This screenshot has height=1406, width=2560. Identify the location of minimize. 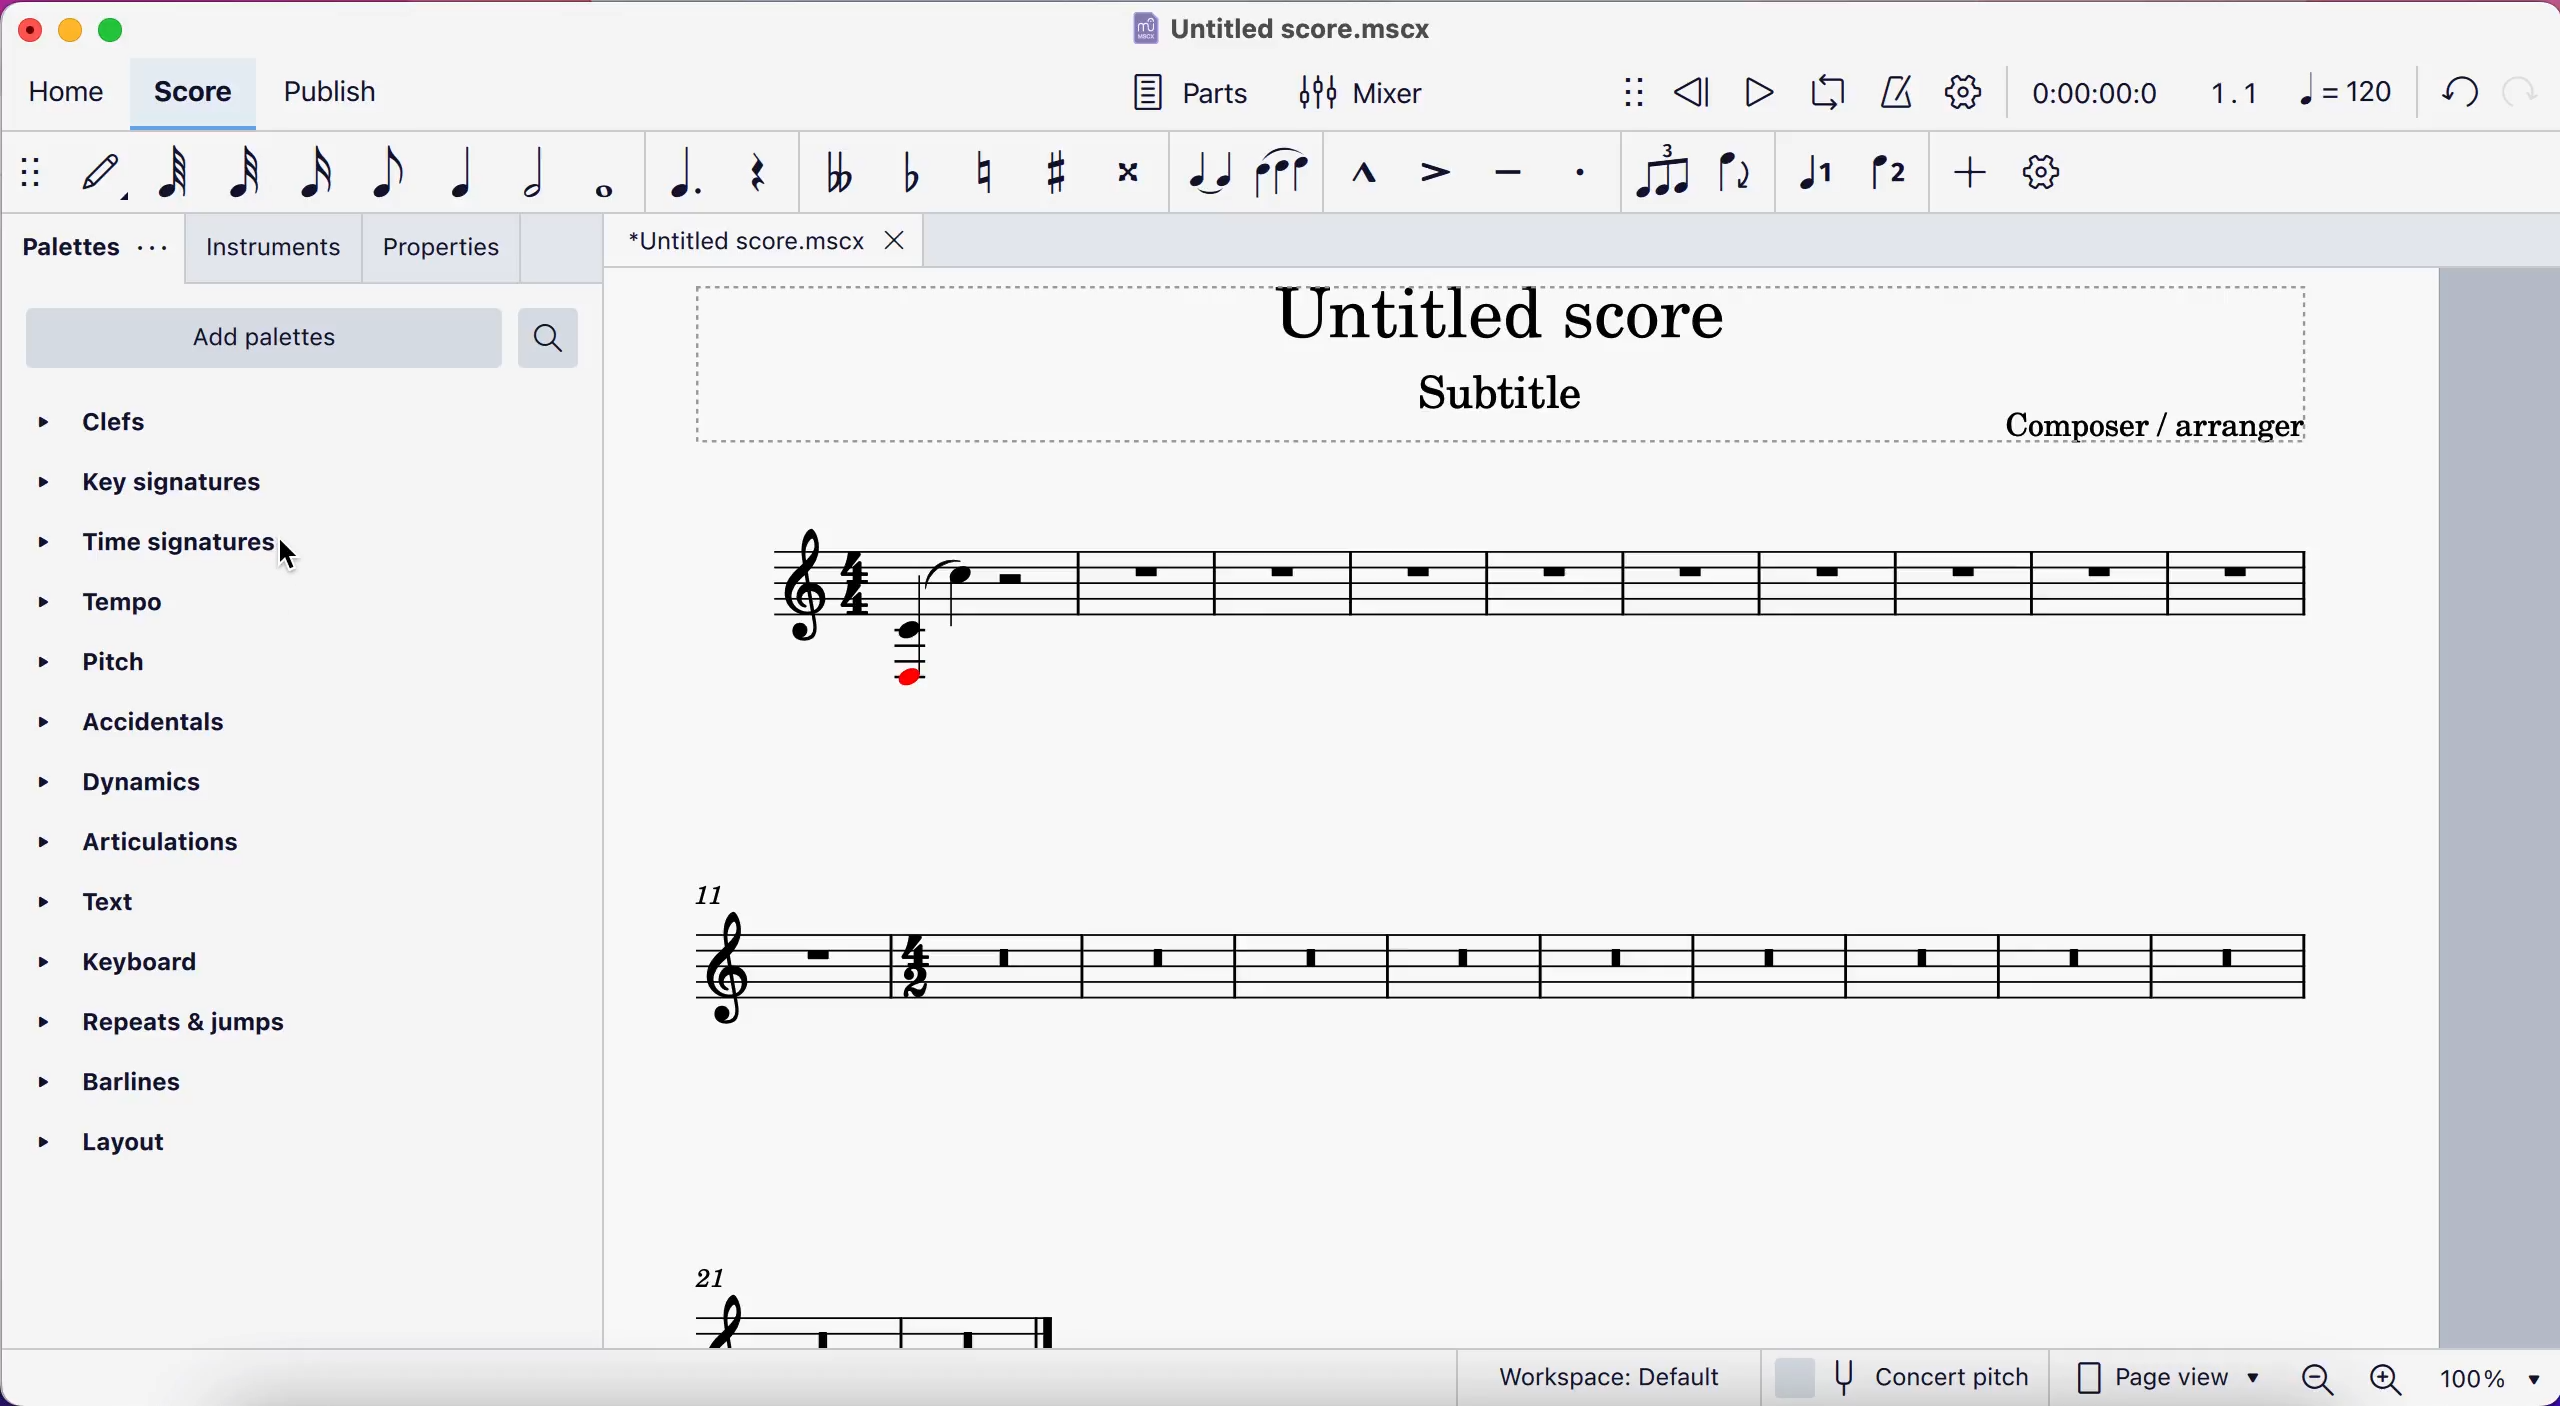
(69, 26).